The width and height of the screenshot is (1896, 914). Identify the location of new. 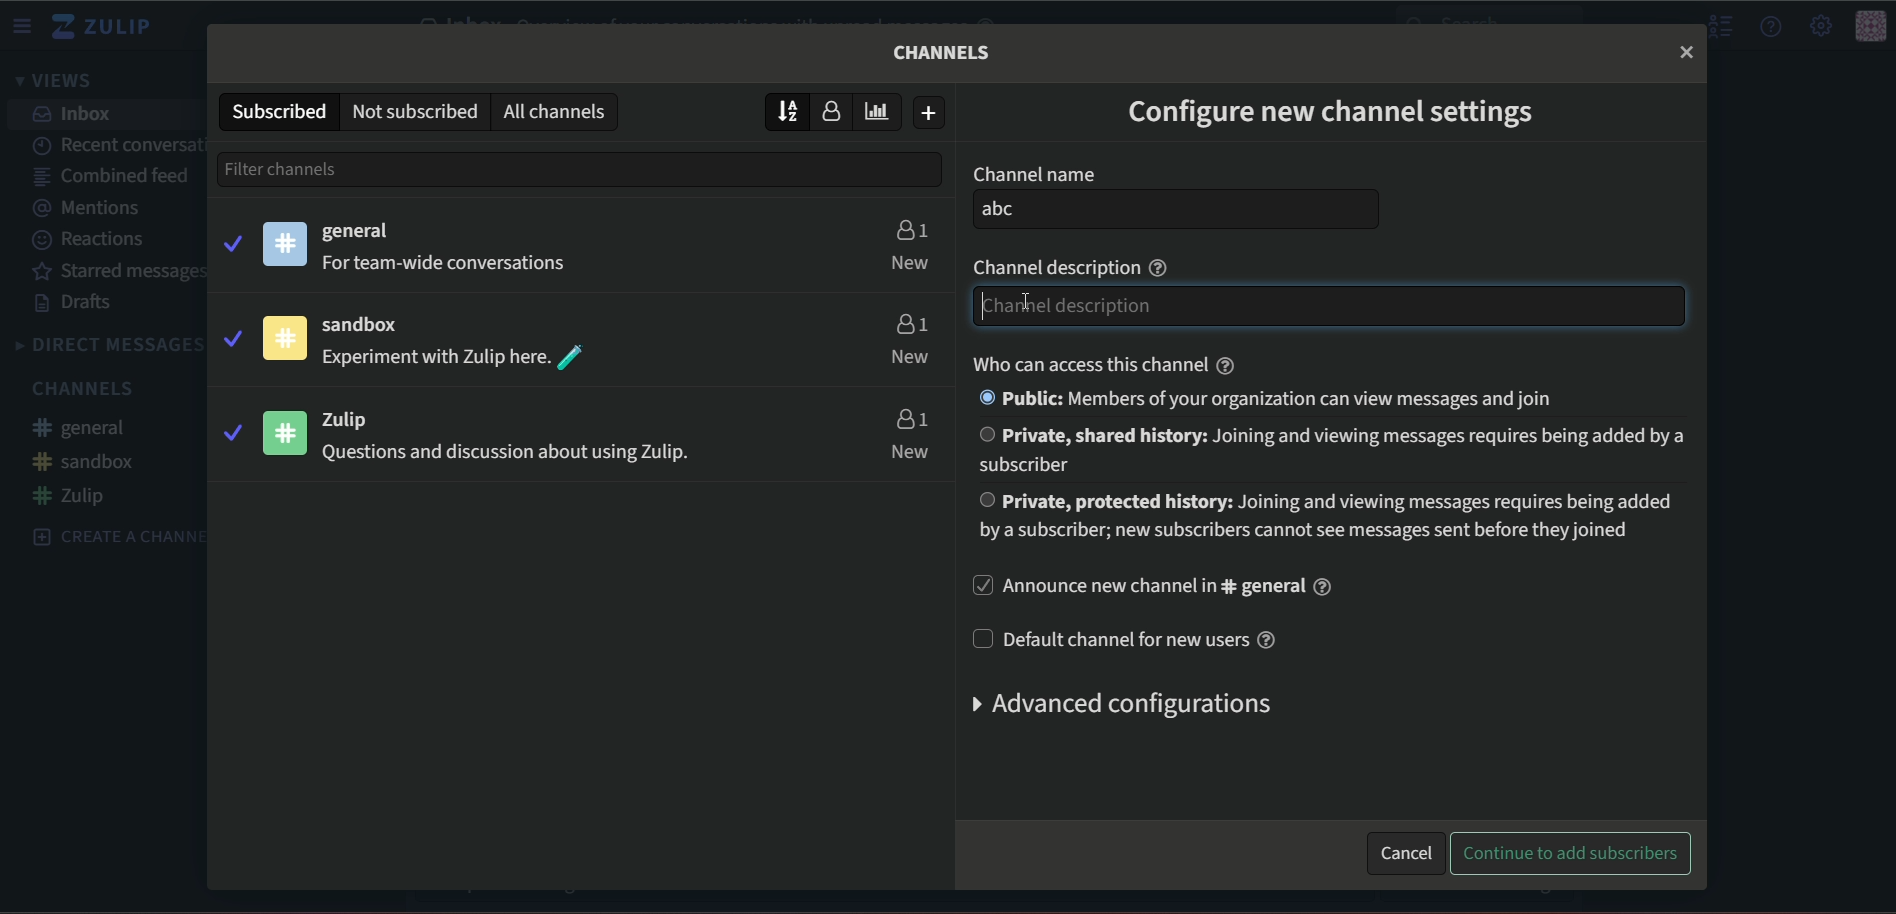
(910, 262).